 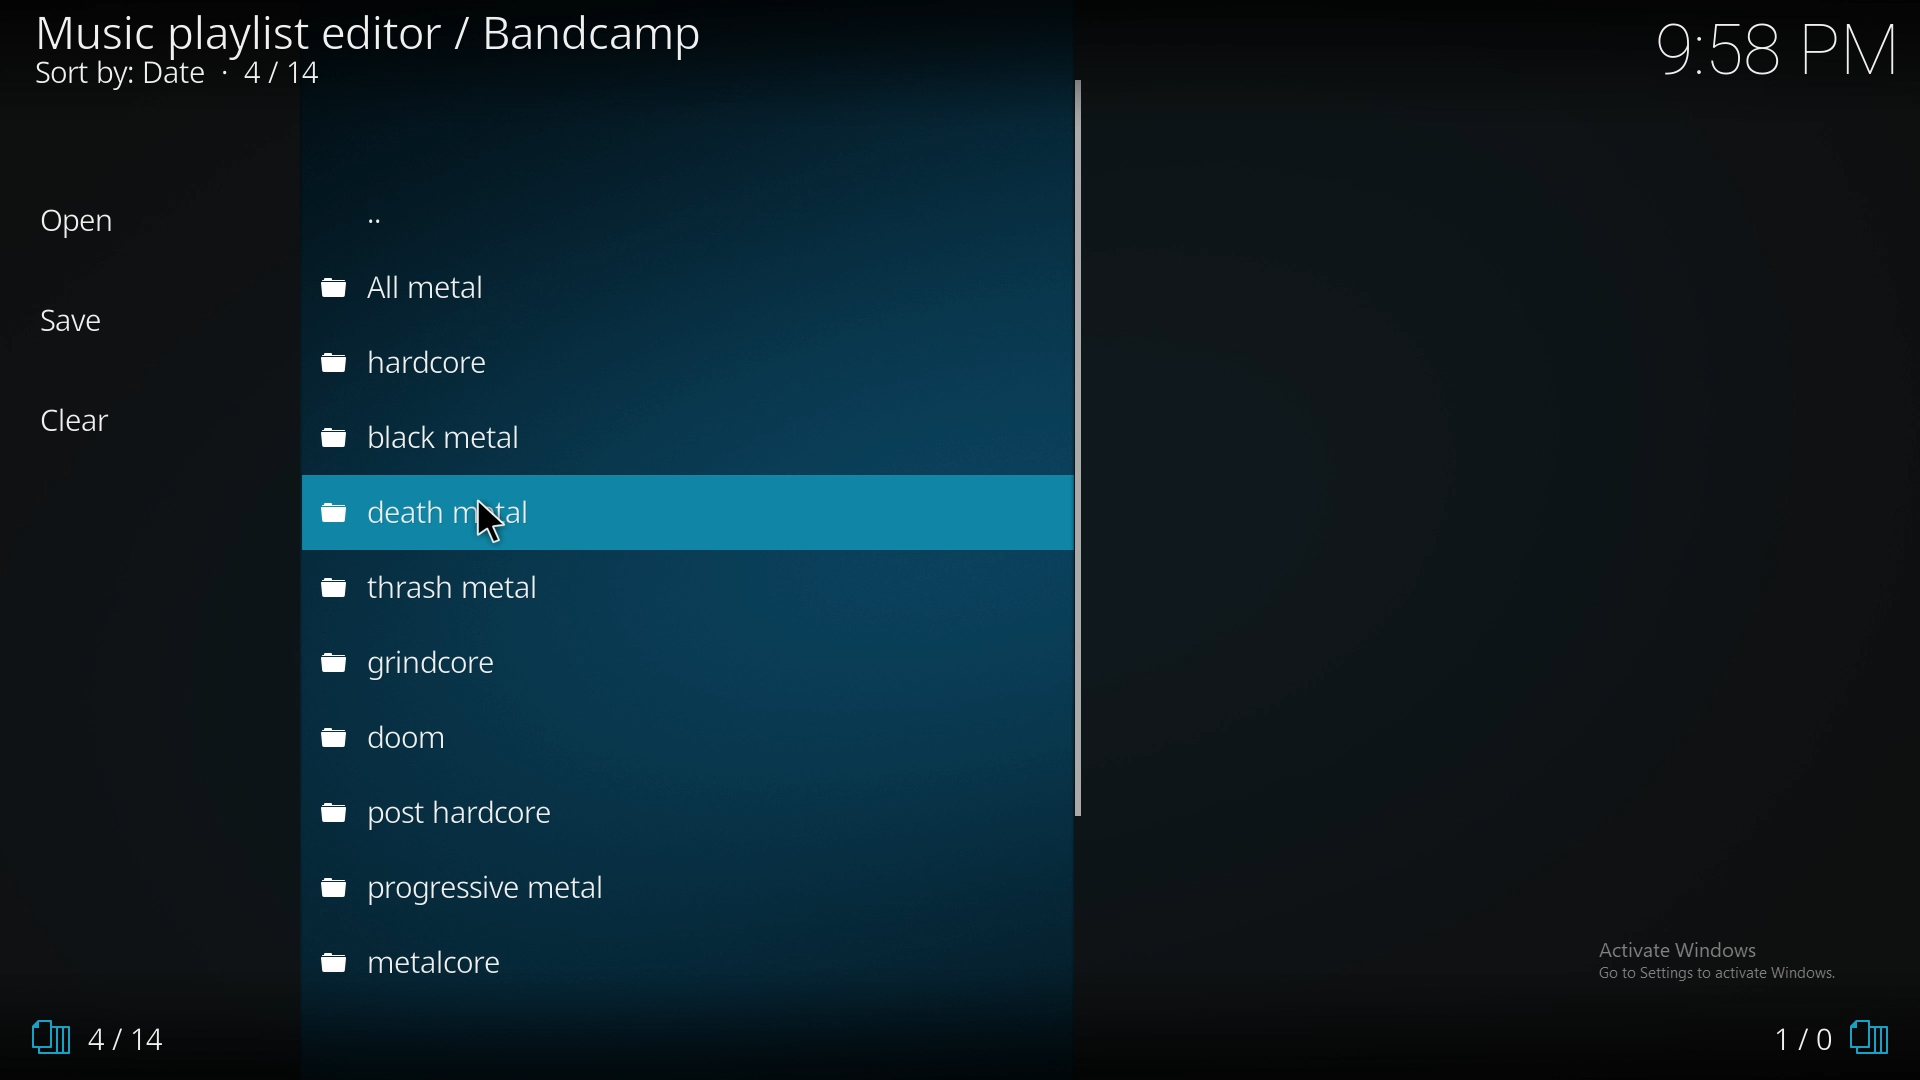 What do you see at coordinates (491, 522) in the screenshot?
I see `Pointer Cursor` at bounding box center [491, 522].